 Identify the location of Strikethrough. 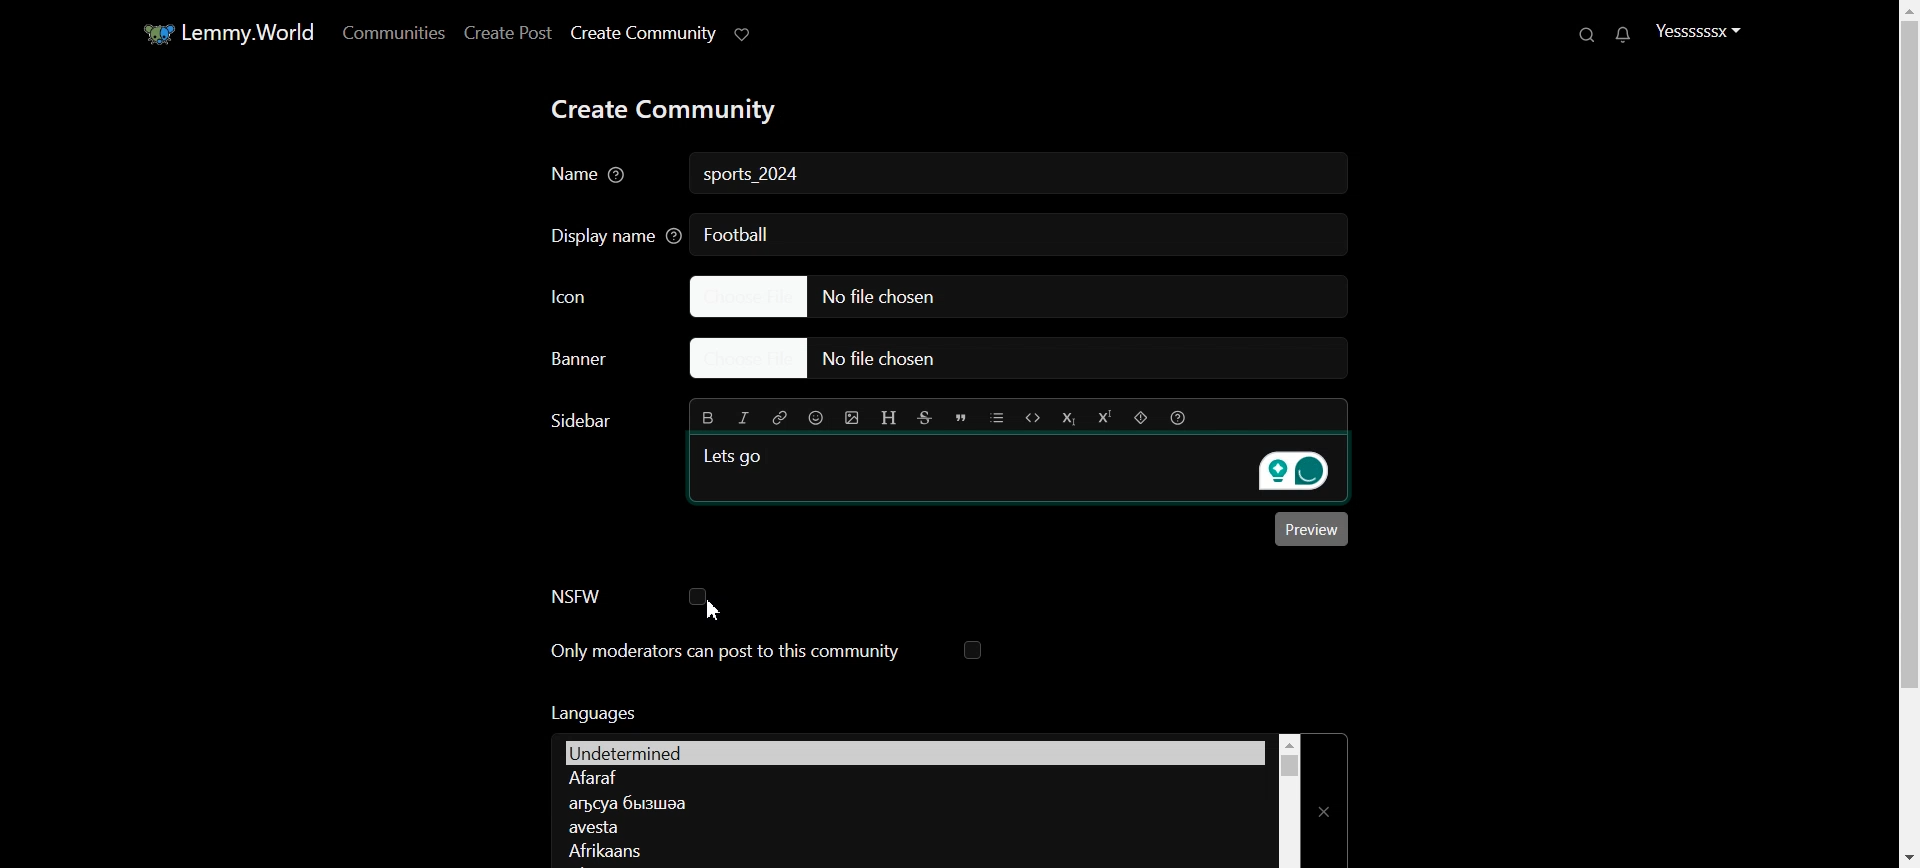
(926, 418).